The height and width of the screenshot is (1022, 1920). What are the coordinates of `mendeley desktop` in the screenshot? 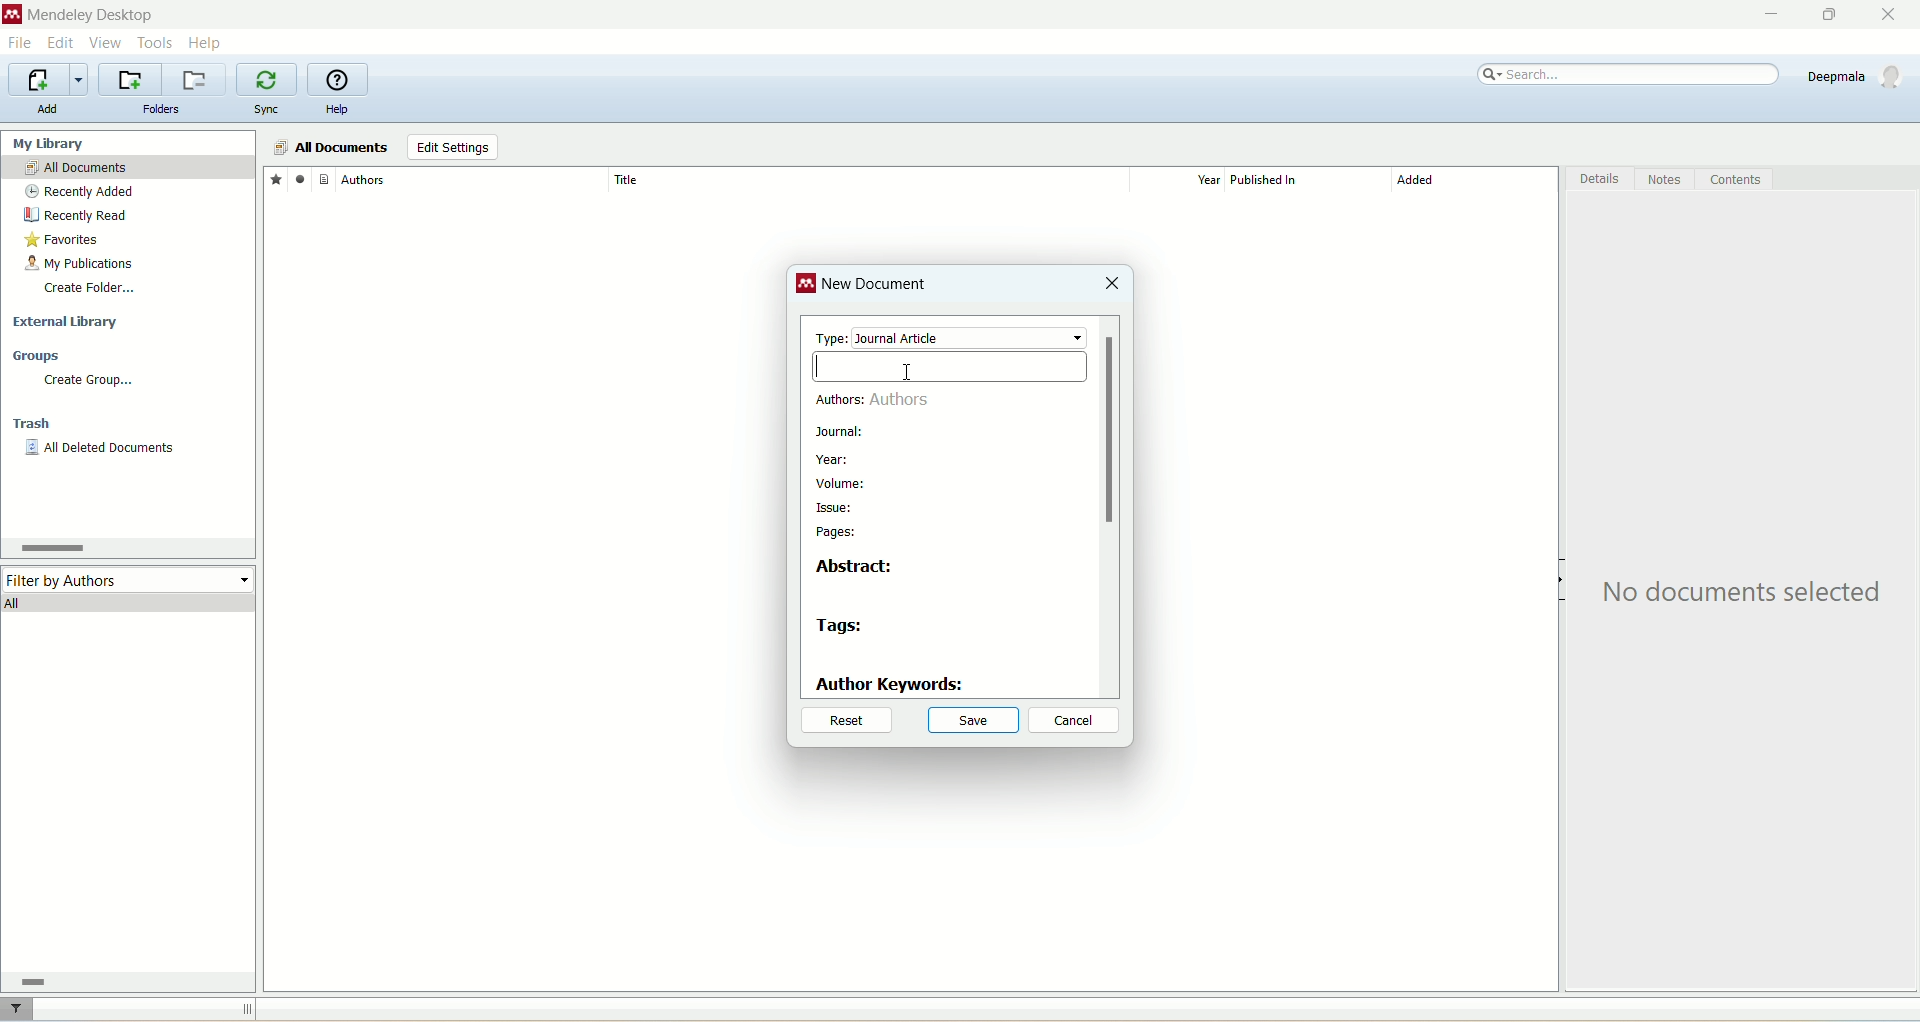 It's located at (88, 17).